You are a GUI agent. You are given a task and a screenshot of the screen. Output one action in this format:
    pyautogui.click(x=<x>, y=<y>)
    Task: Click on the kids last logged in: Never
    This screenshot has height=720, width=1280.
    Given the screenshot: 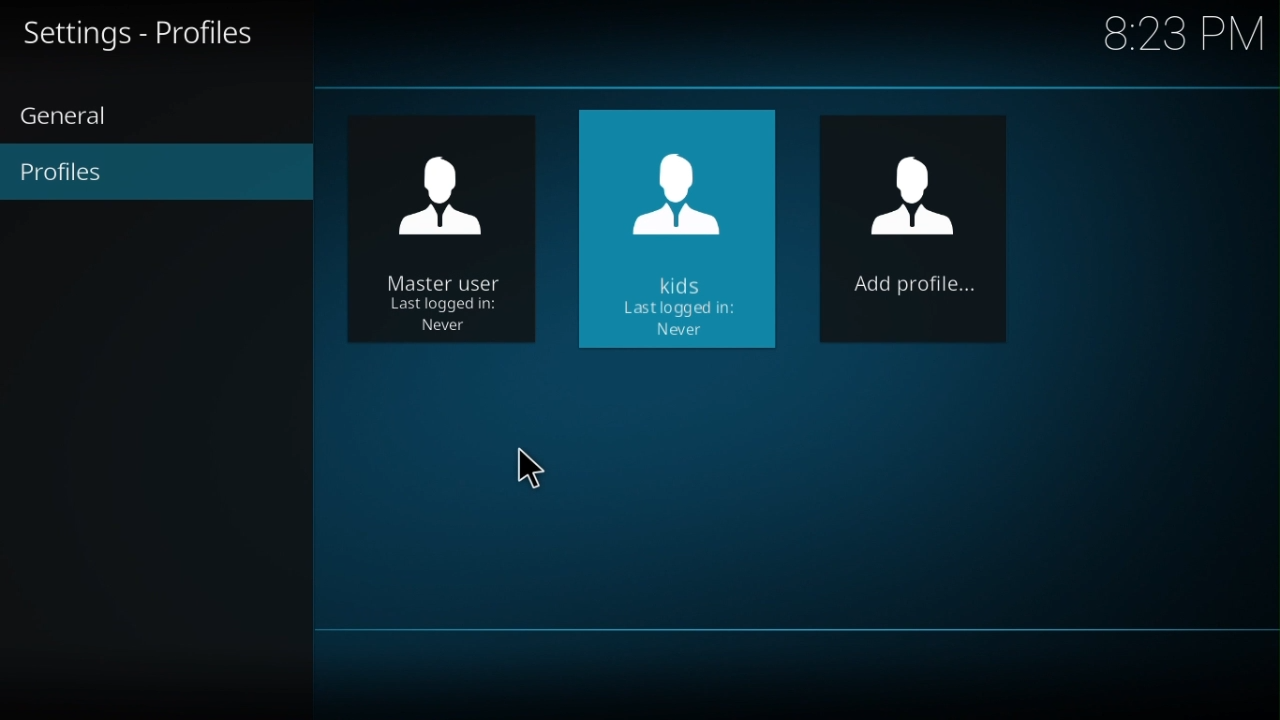 What is the action you would take?
    pyautogui.click(x=680, y=229)
    